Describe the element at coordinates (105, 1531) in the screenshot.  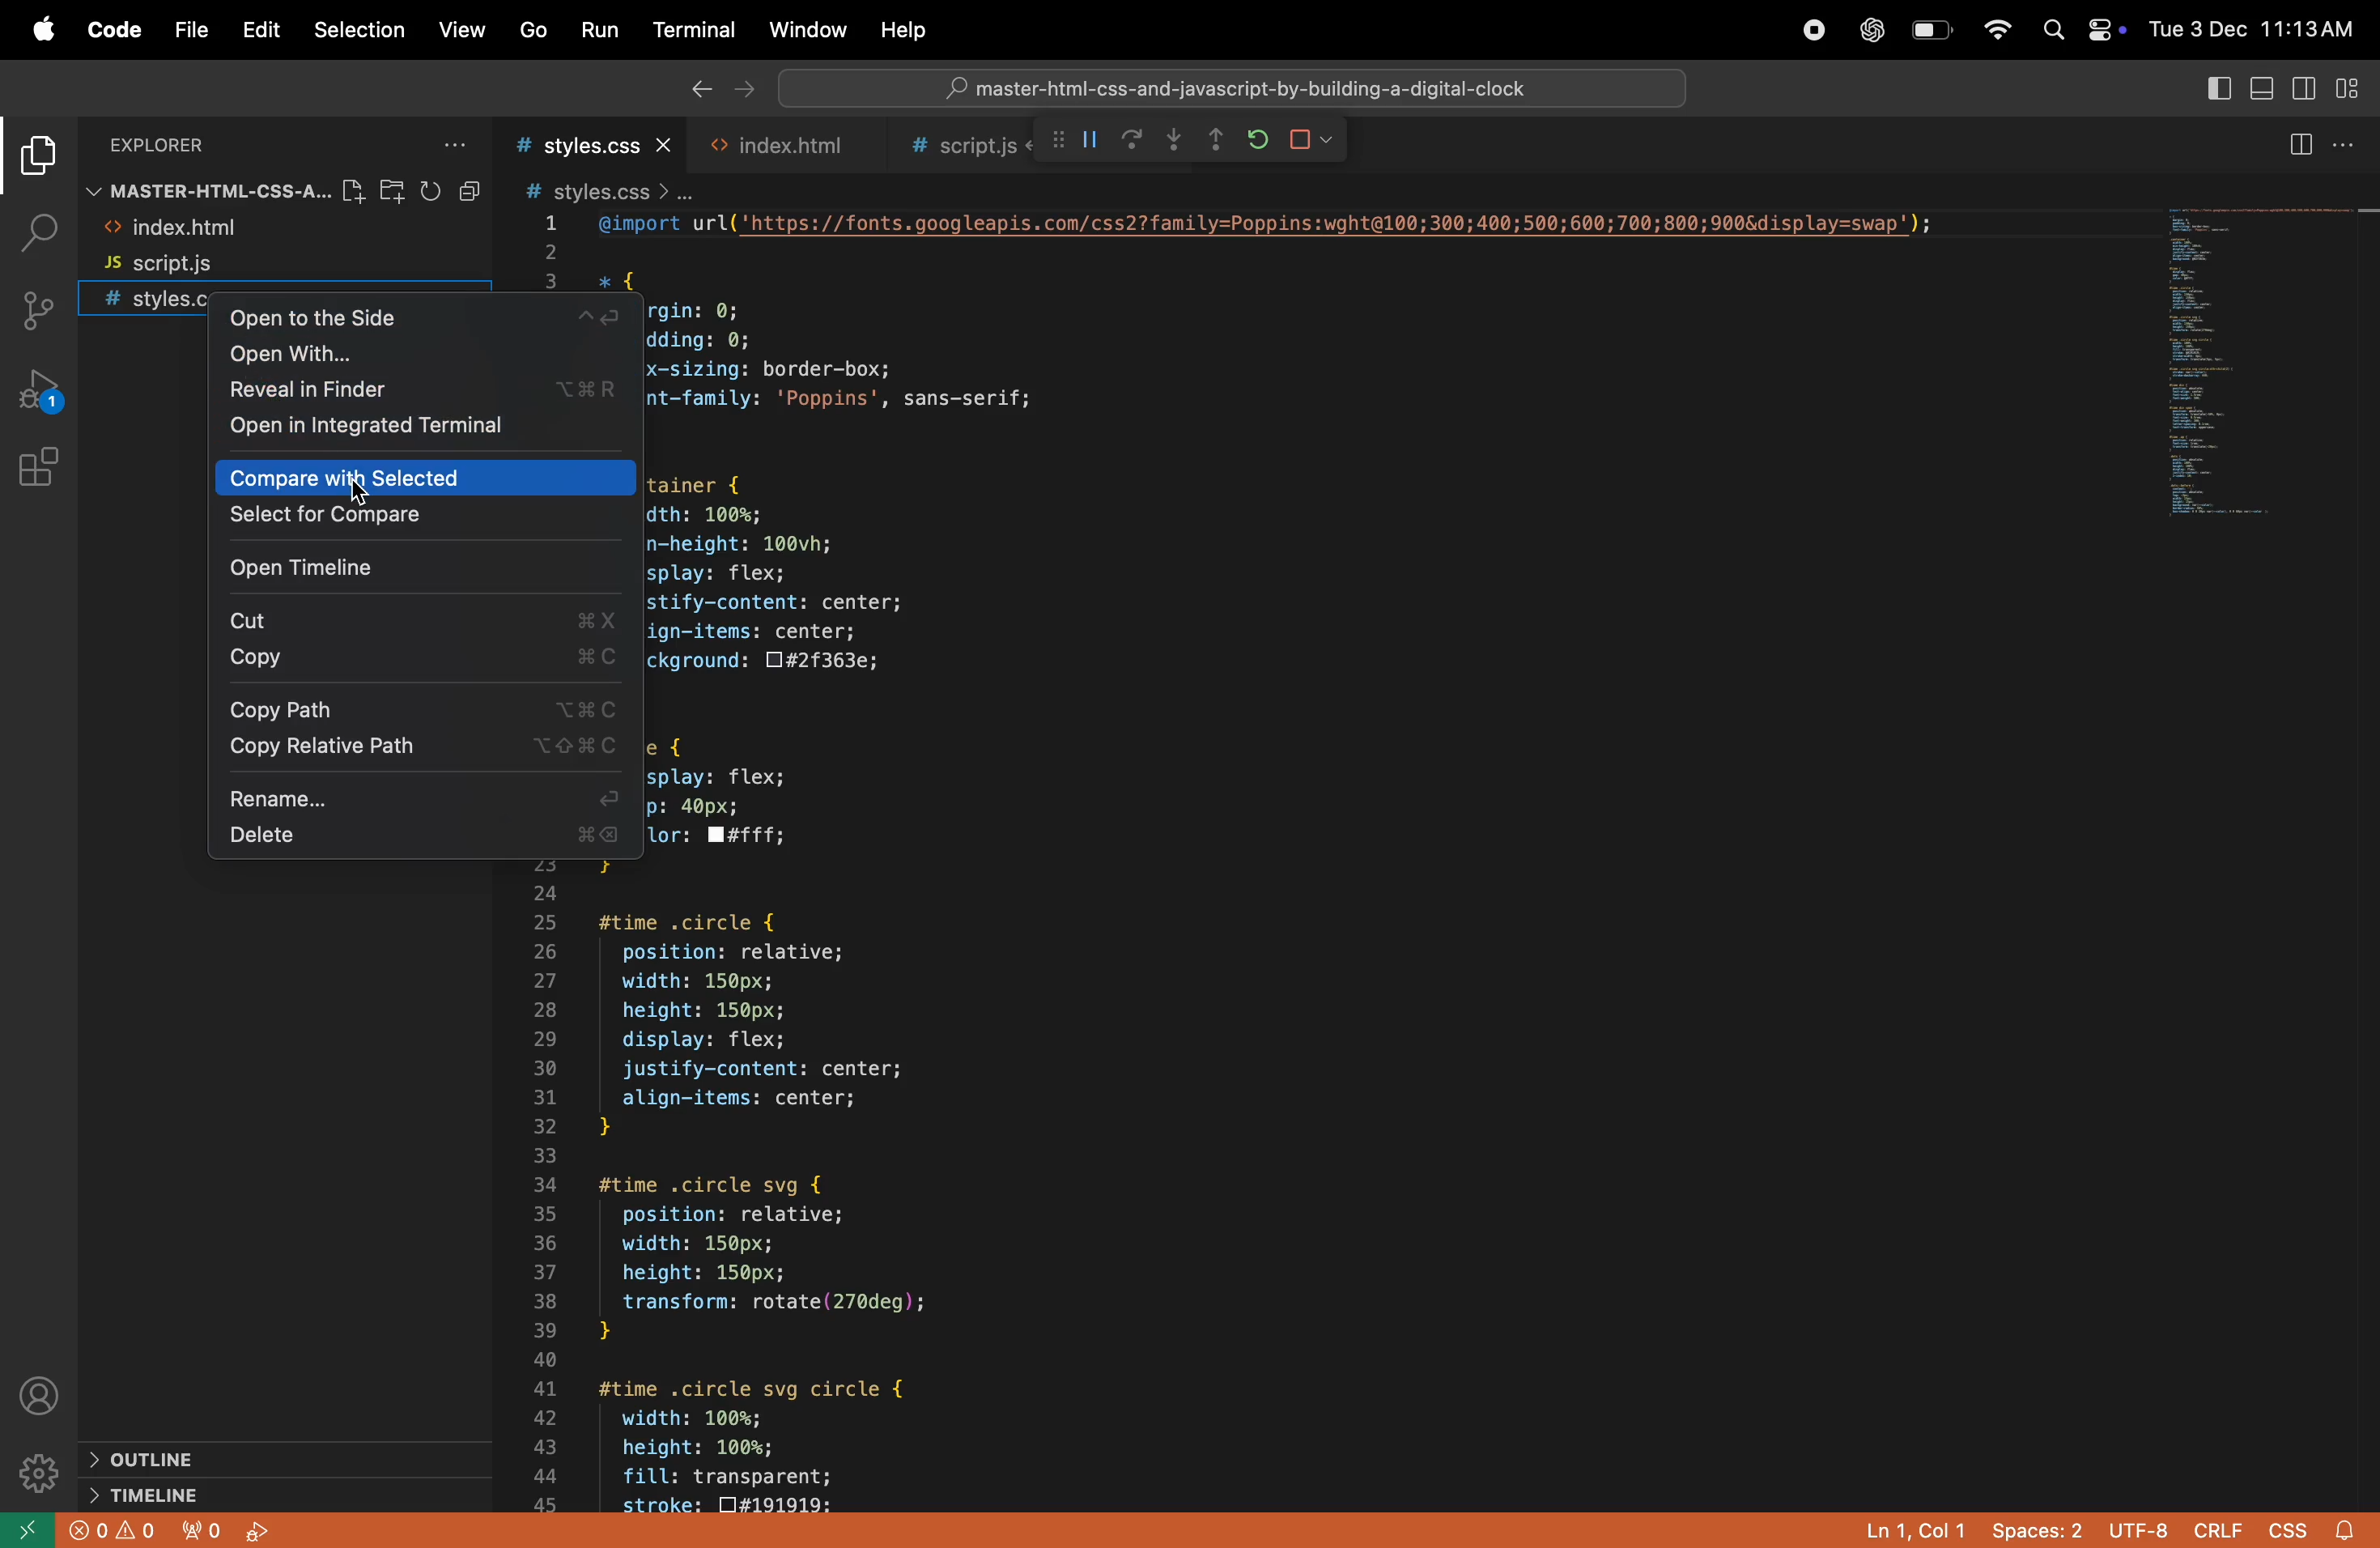
I see `error` at that location.